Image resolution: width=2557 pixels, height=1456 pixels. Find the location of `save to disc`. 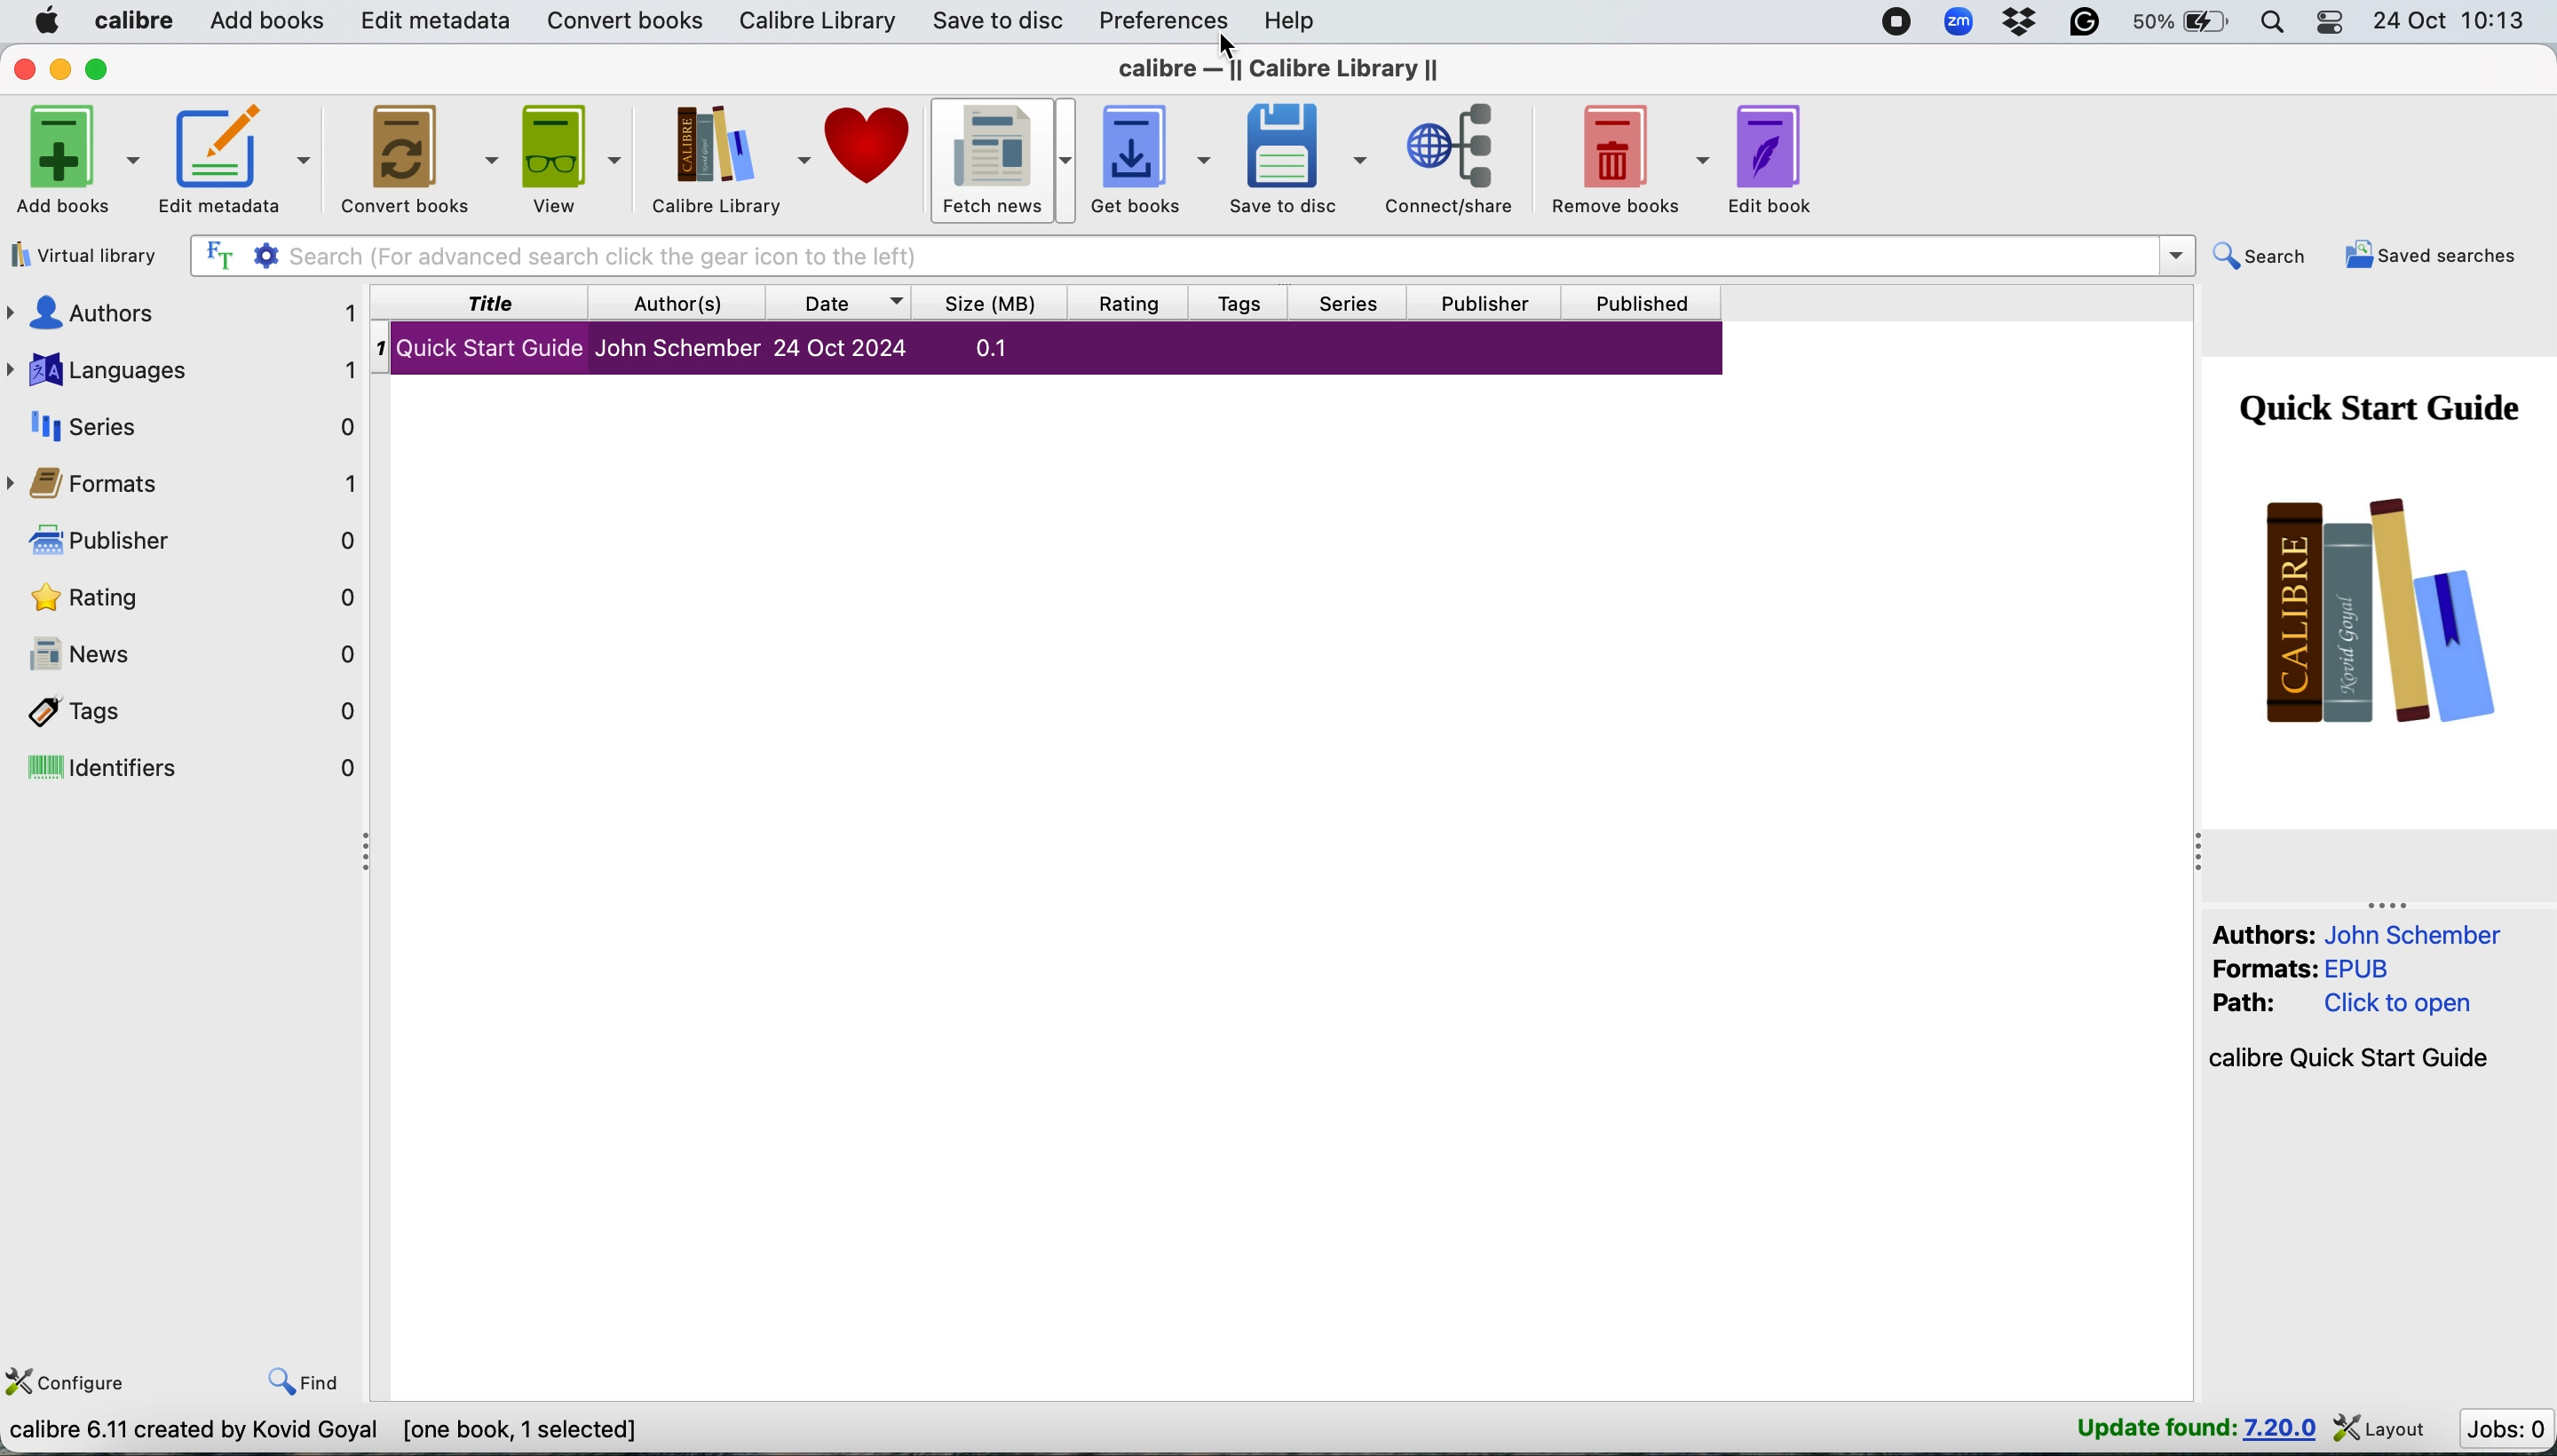

save to disc is located at coordinates (1297, 167).